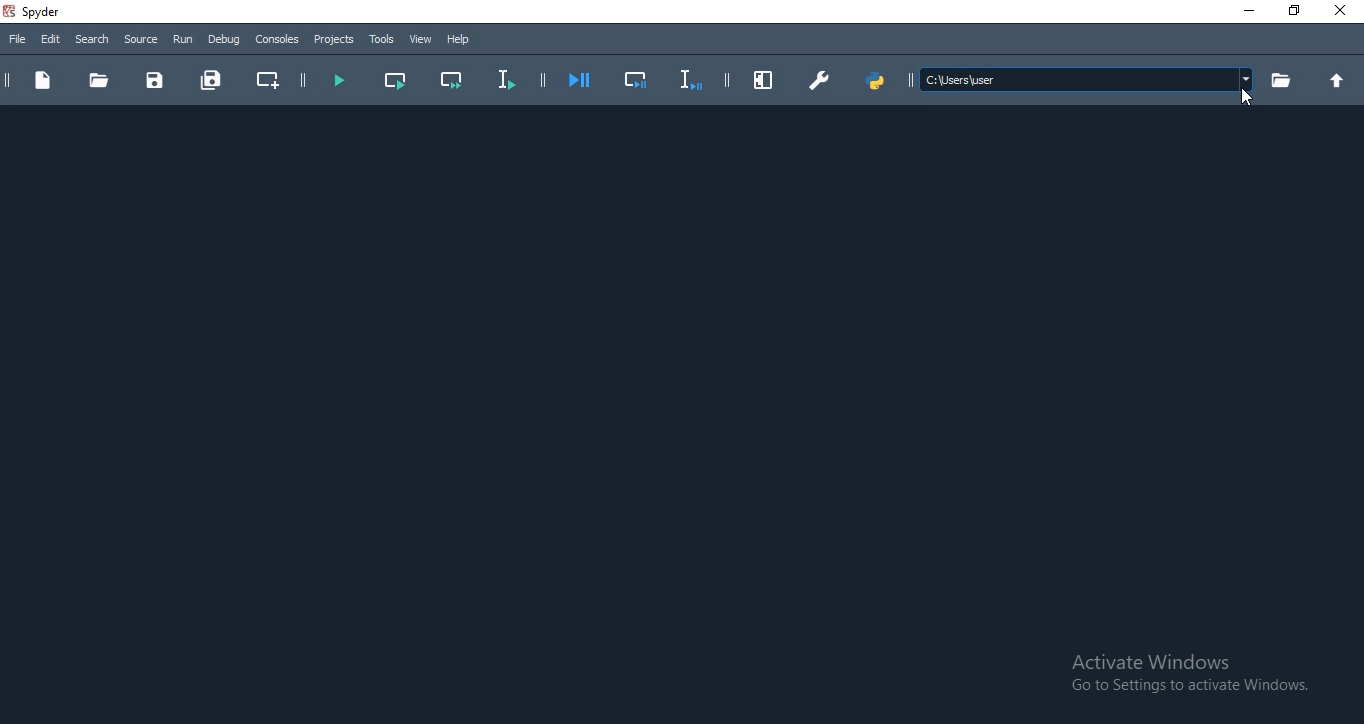  I want to click on pythonpath manager, so click(878, 79).